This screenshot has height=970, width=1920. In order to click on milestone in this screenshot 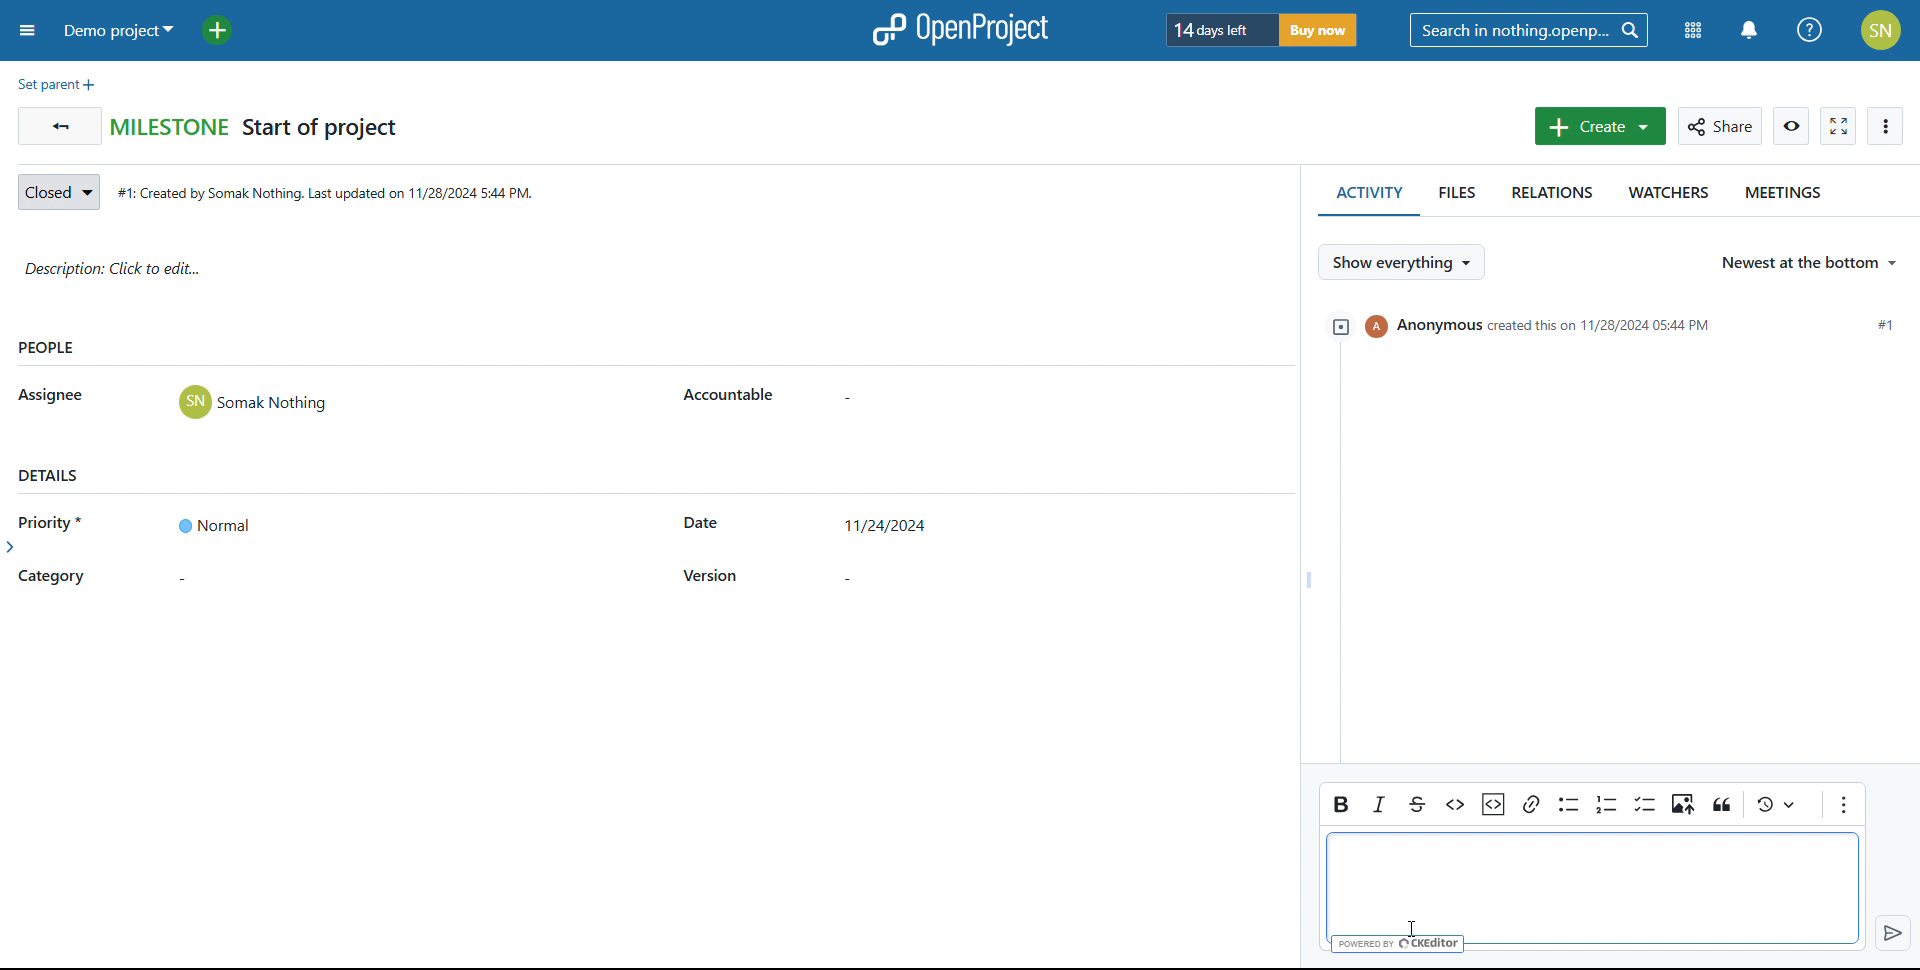, I will do `click(170, 125)`.